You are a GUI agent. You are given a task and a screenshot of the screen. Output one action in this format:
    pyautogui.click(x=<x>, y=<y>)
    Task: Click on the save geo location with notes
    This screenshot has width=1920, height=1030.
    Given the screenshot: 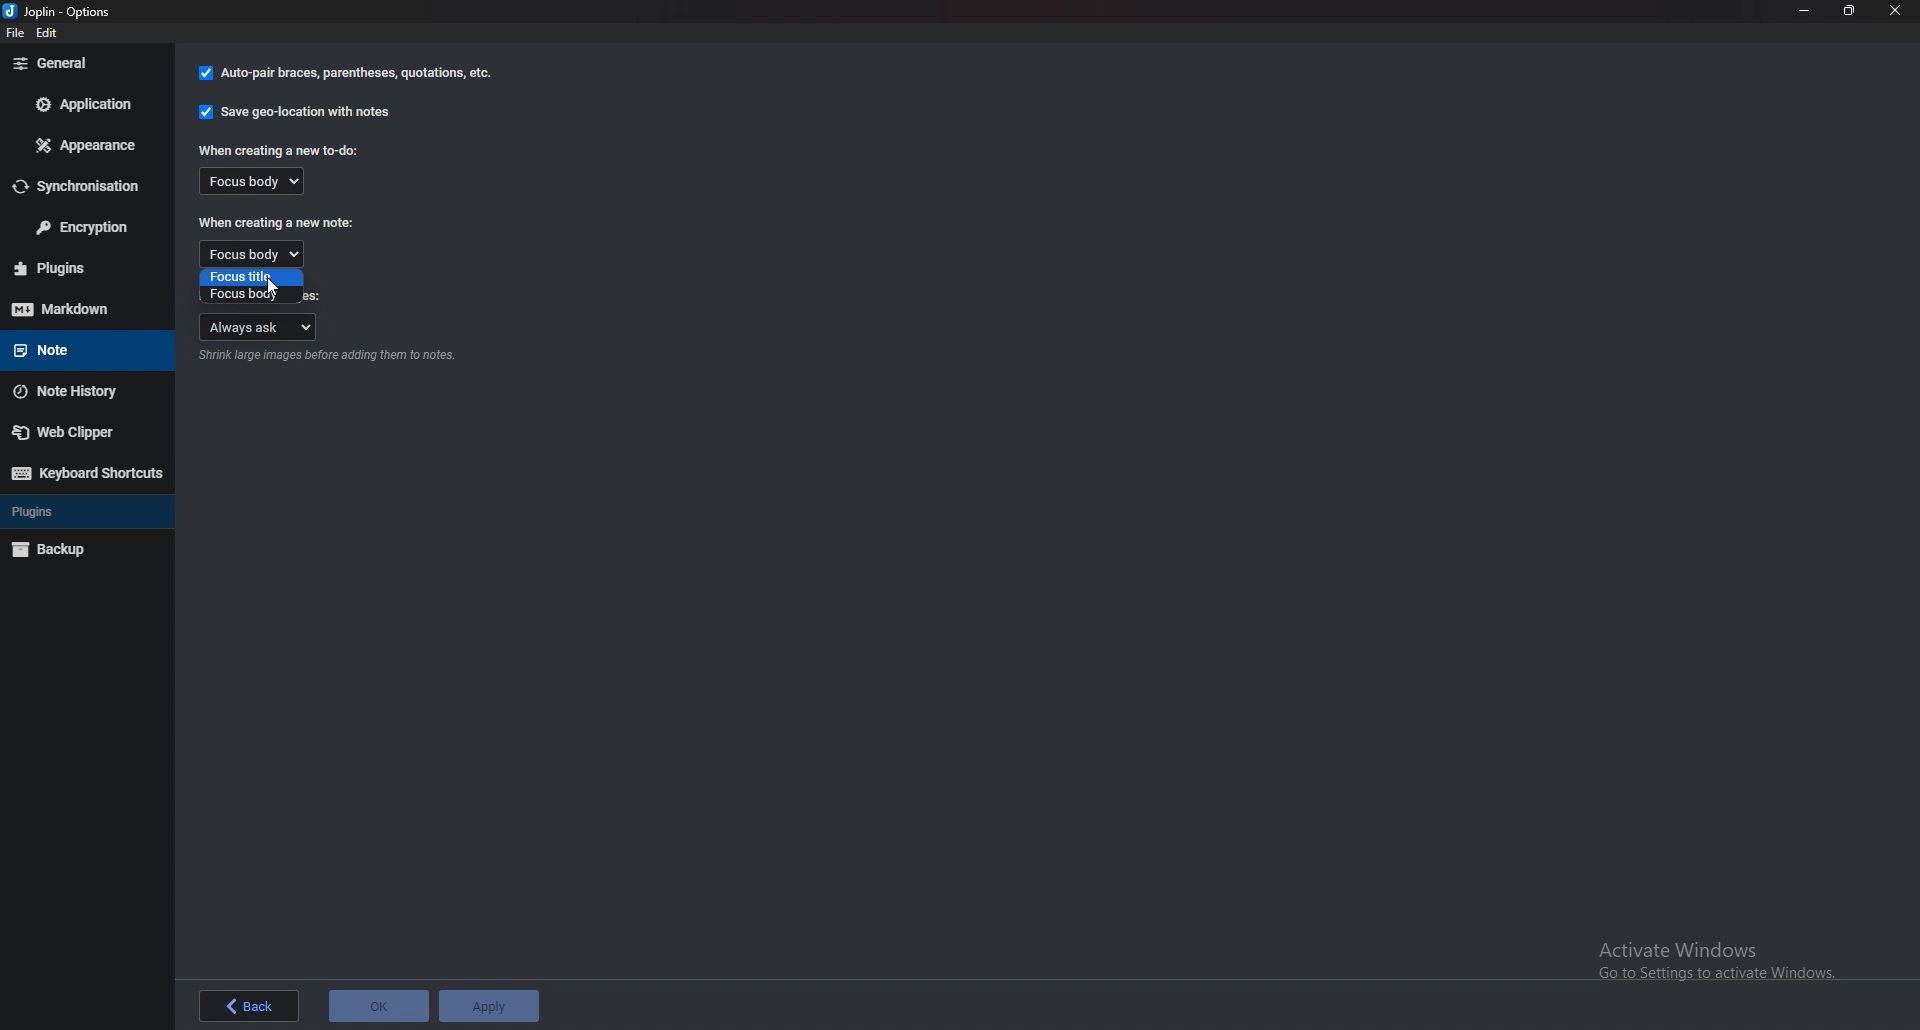 What is the action you would take?
    pyautogui.click(x=297, y=112)
    